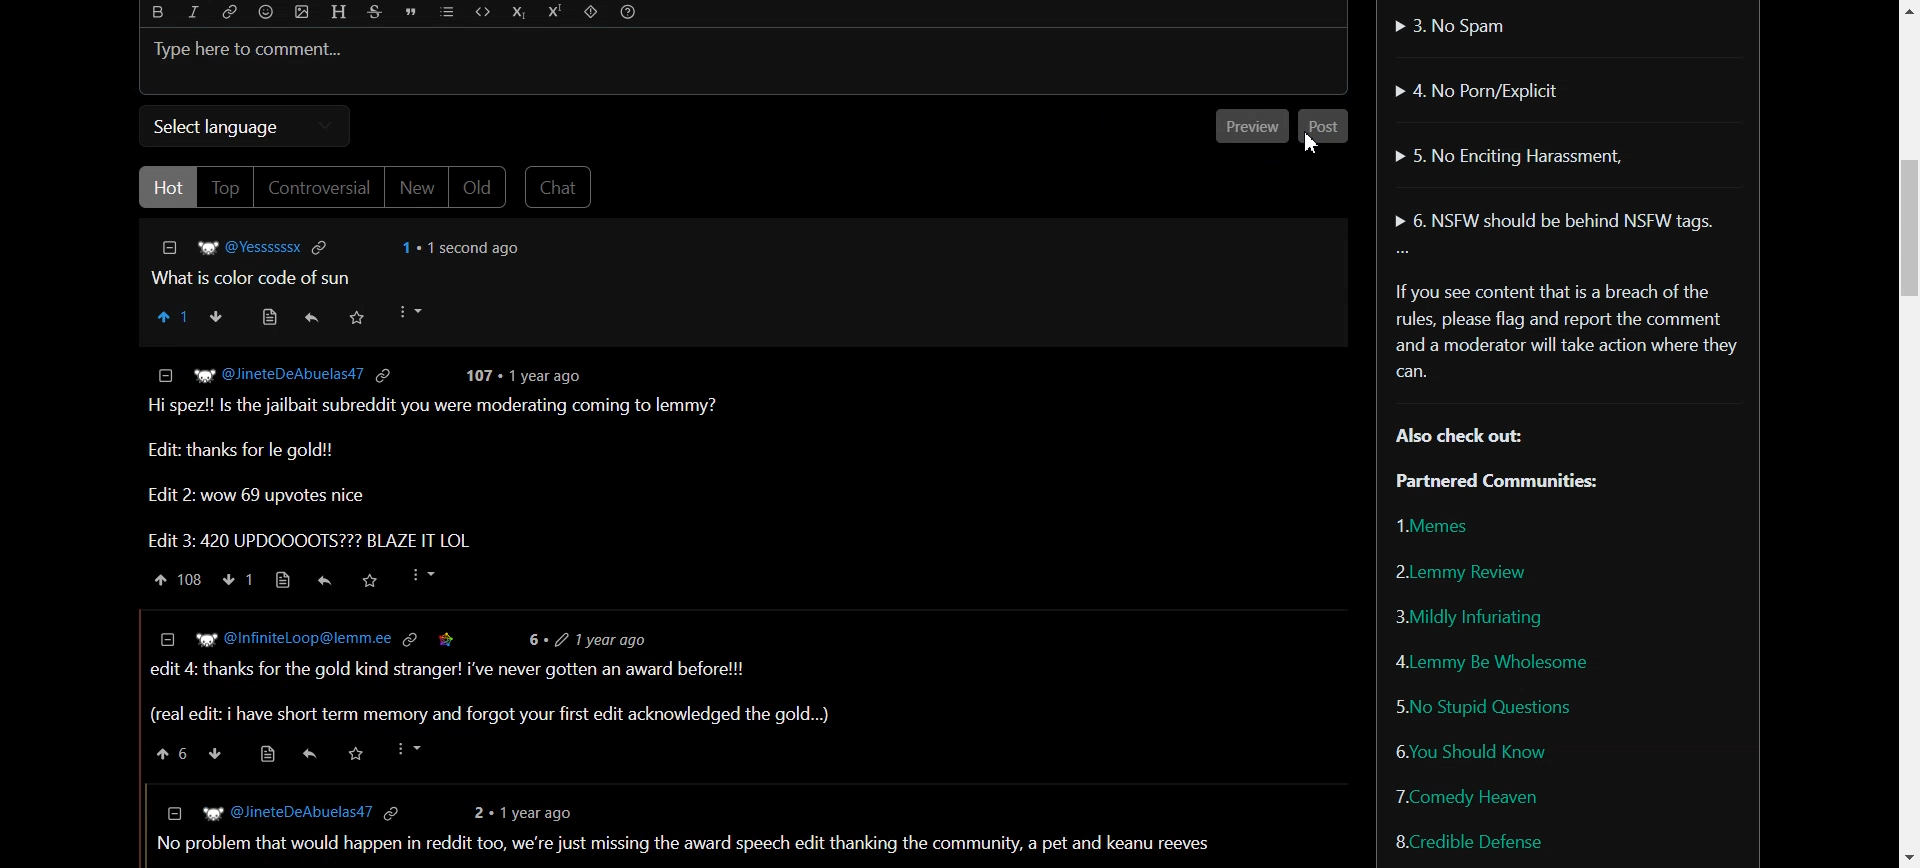 This screenshot has width=1920, height=868. What do you see at coordinates (412, 313) in the screenshot?
I see `More` at bounding box center [412, 313].